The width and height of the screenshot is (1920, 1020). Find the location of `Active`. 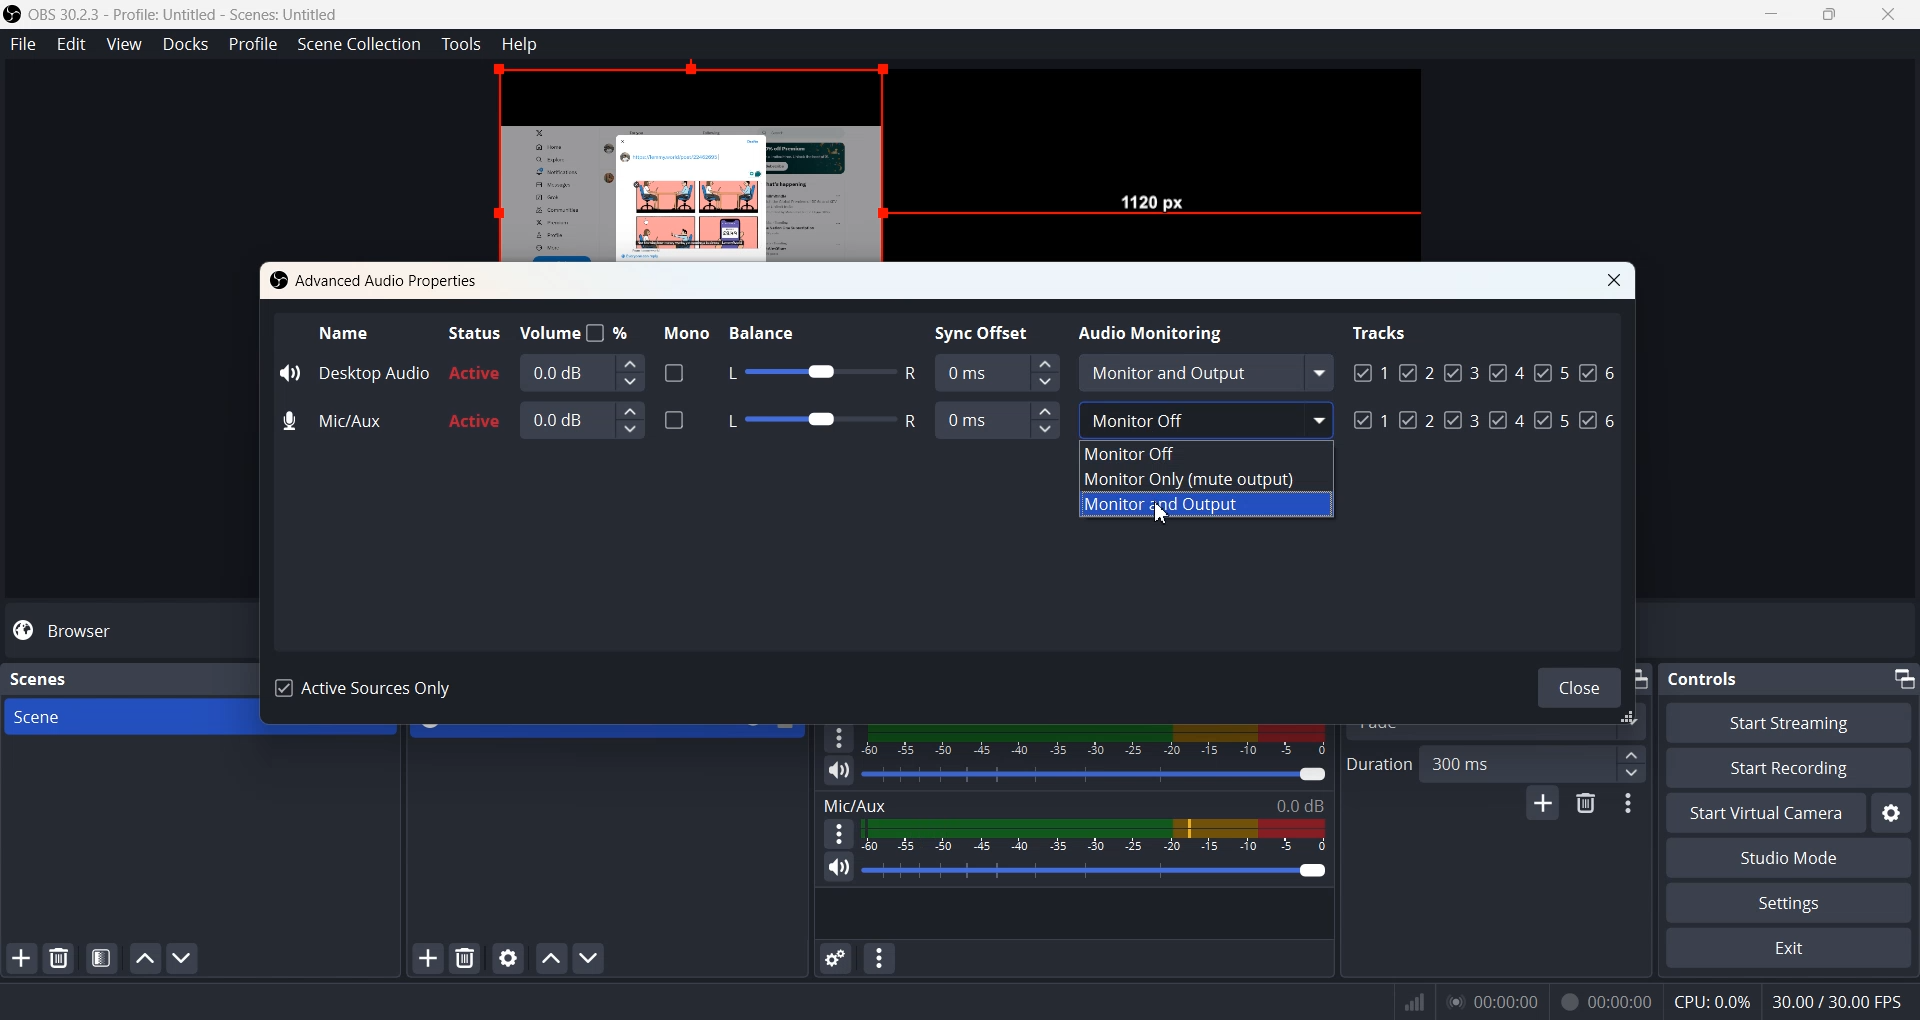

Active is located at coordinates (475, 398).